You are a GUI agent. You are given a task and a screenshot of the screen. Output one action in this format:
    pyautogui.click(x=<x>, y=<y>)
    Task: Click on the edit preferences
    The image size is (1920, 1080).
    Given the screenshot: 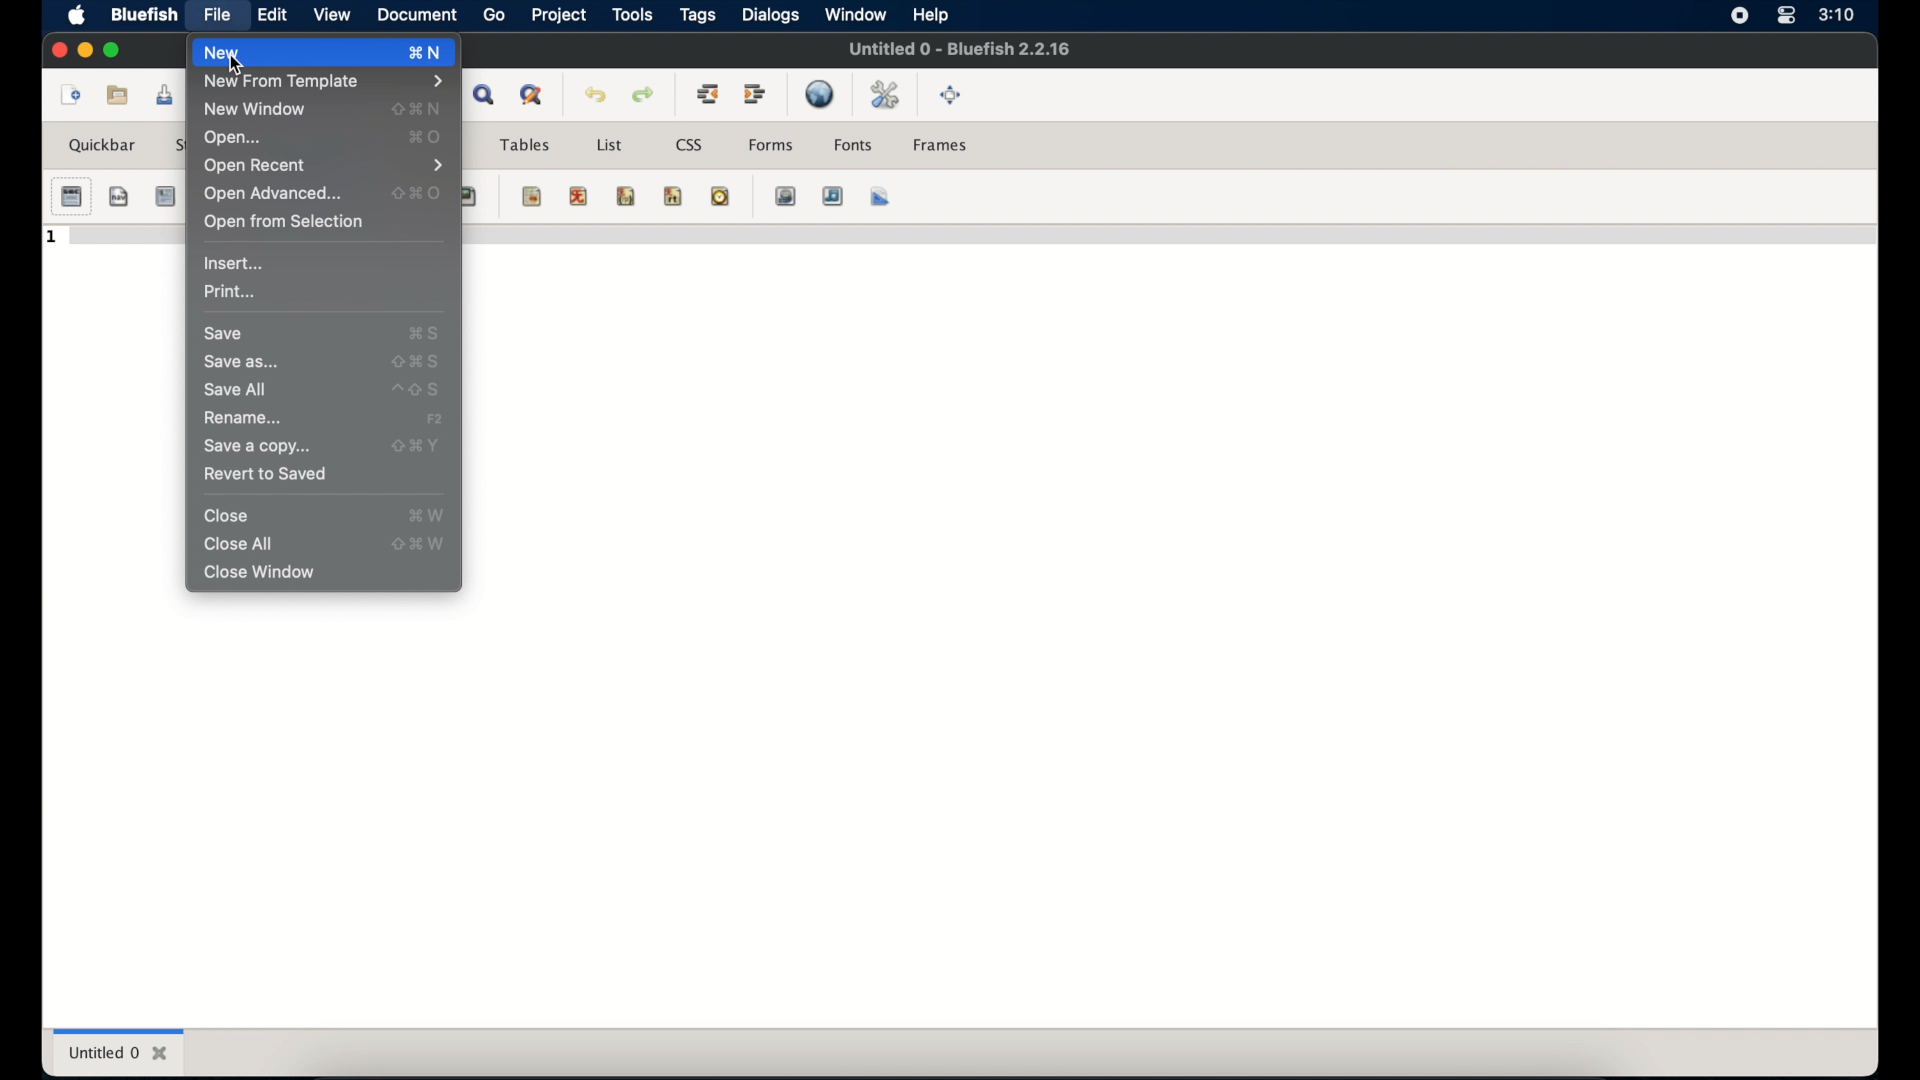 What is the action you would take?
    pyautogui.click(x=887, y=96)
    